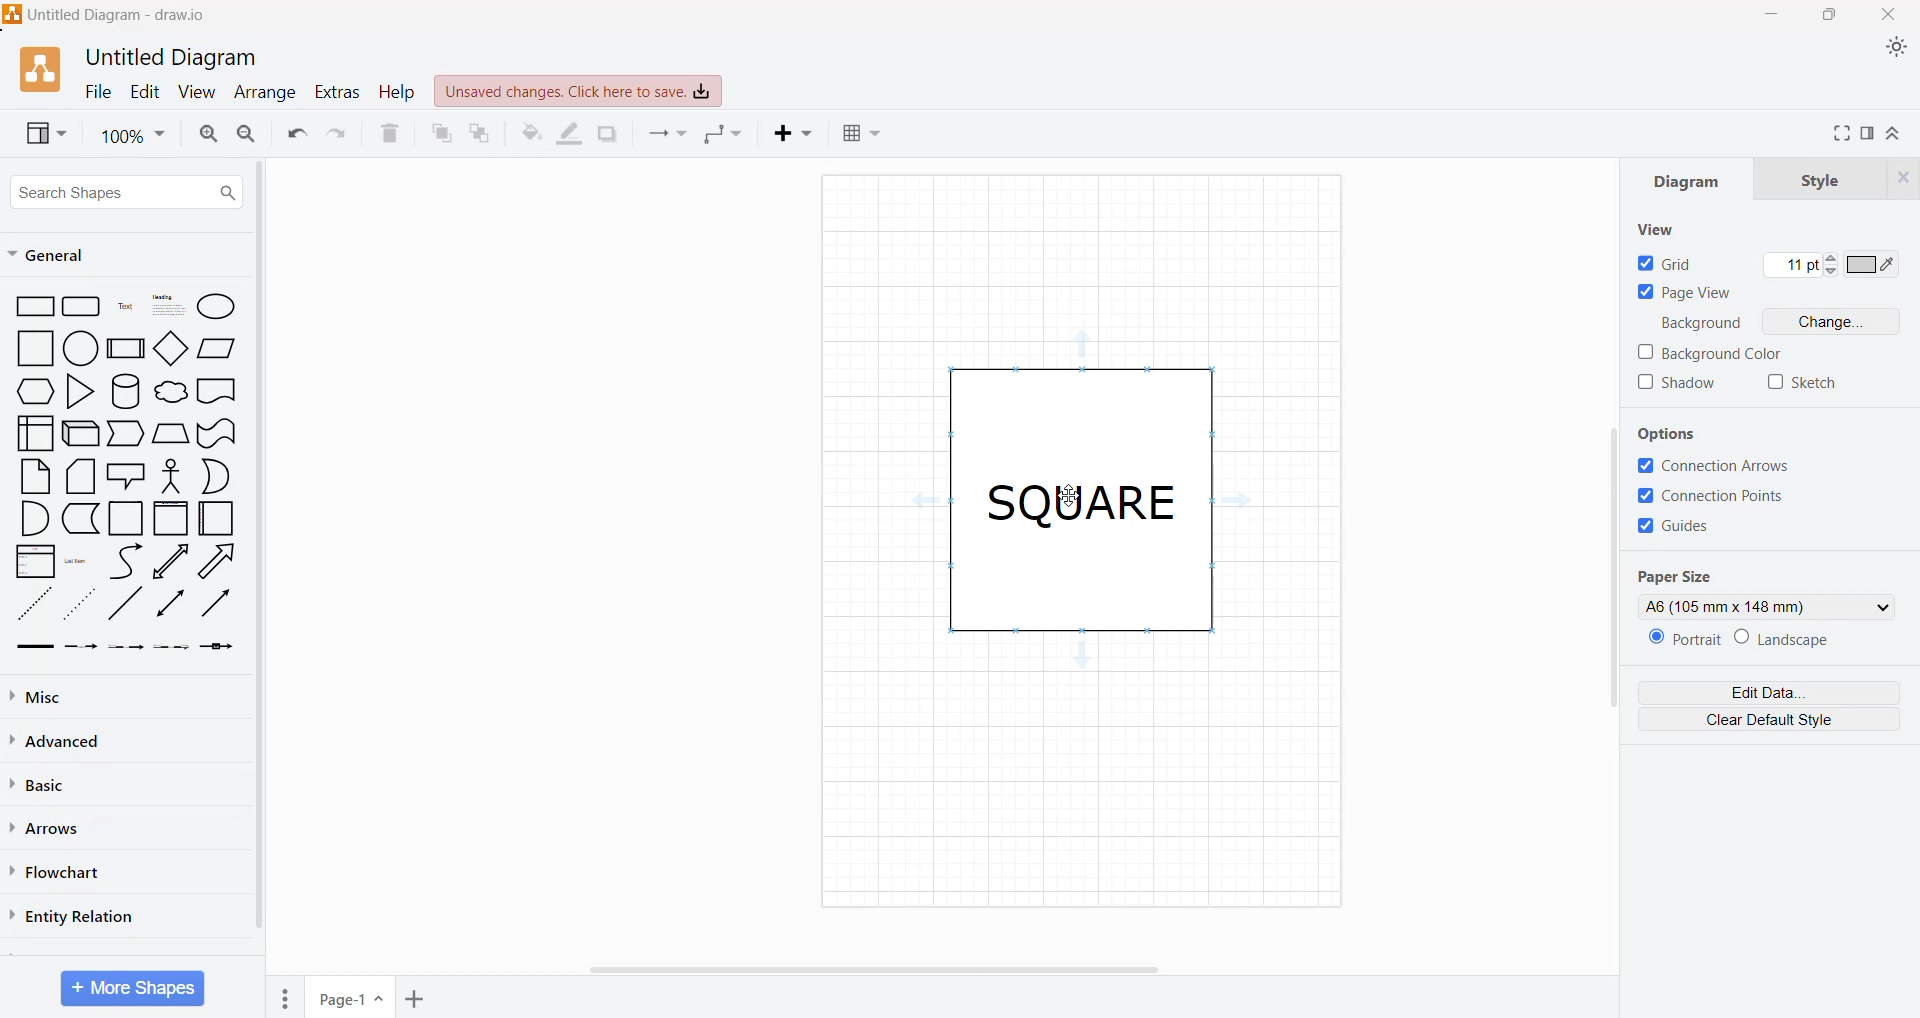  What do you see at coordinates (338, 132) in the screenshot?
I see `Redo` at bounding box center [338, 132].